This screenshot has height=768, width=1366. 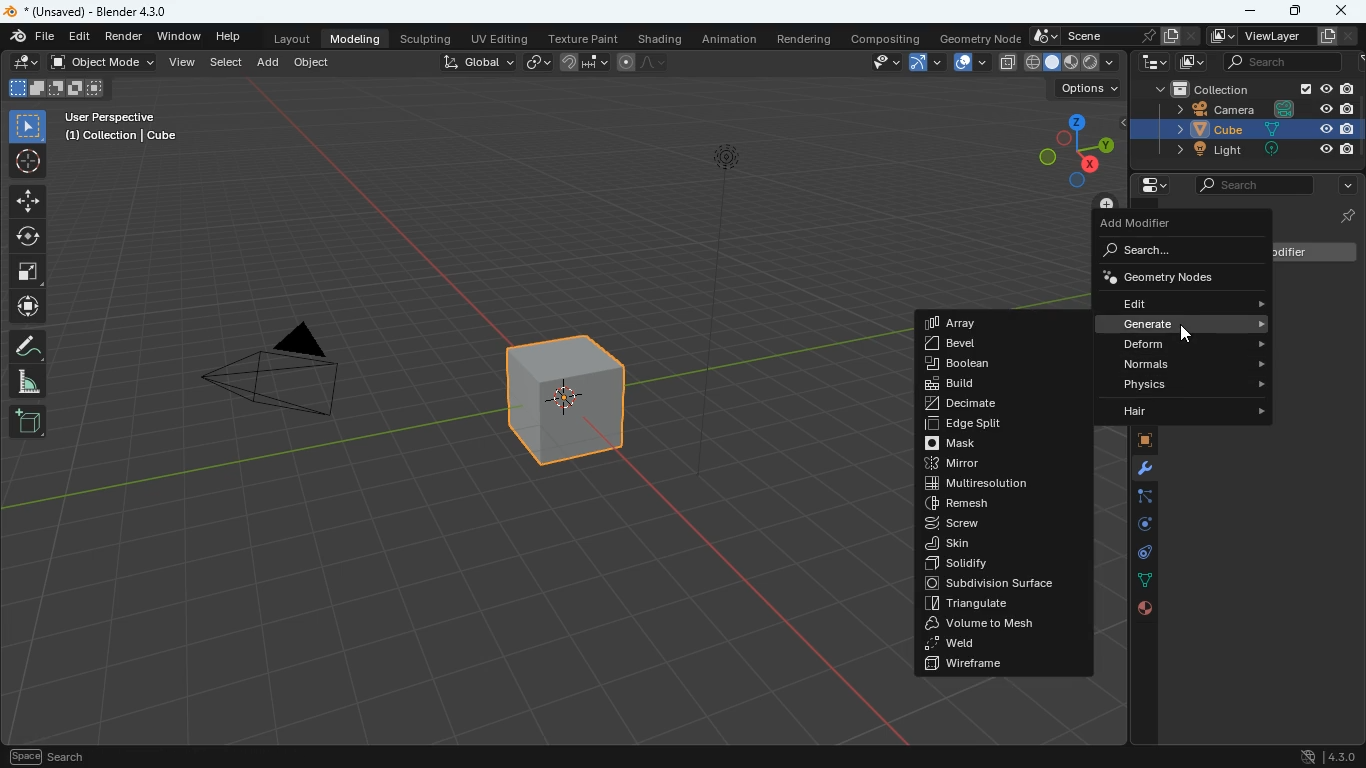 I want to click on normals, so click(x=1193, y=363).